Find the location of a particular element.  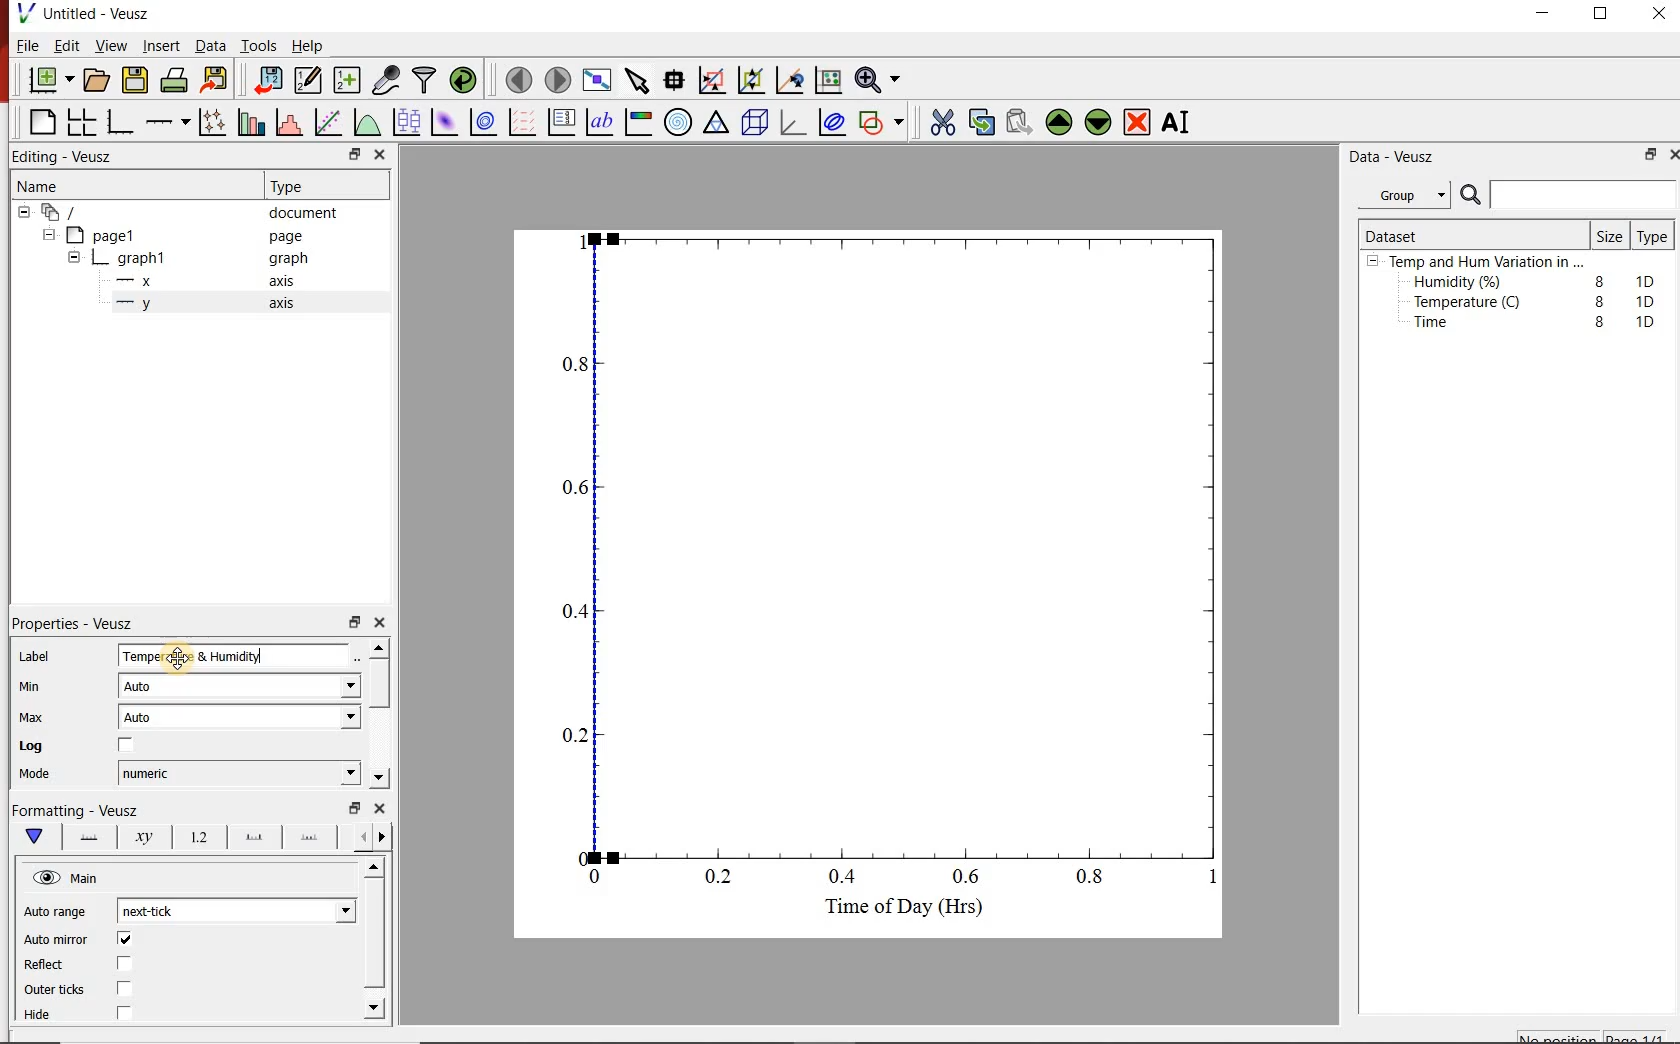

Temp and Hum Variation in ... is located at coordinates (1486, 262).